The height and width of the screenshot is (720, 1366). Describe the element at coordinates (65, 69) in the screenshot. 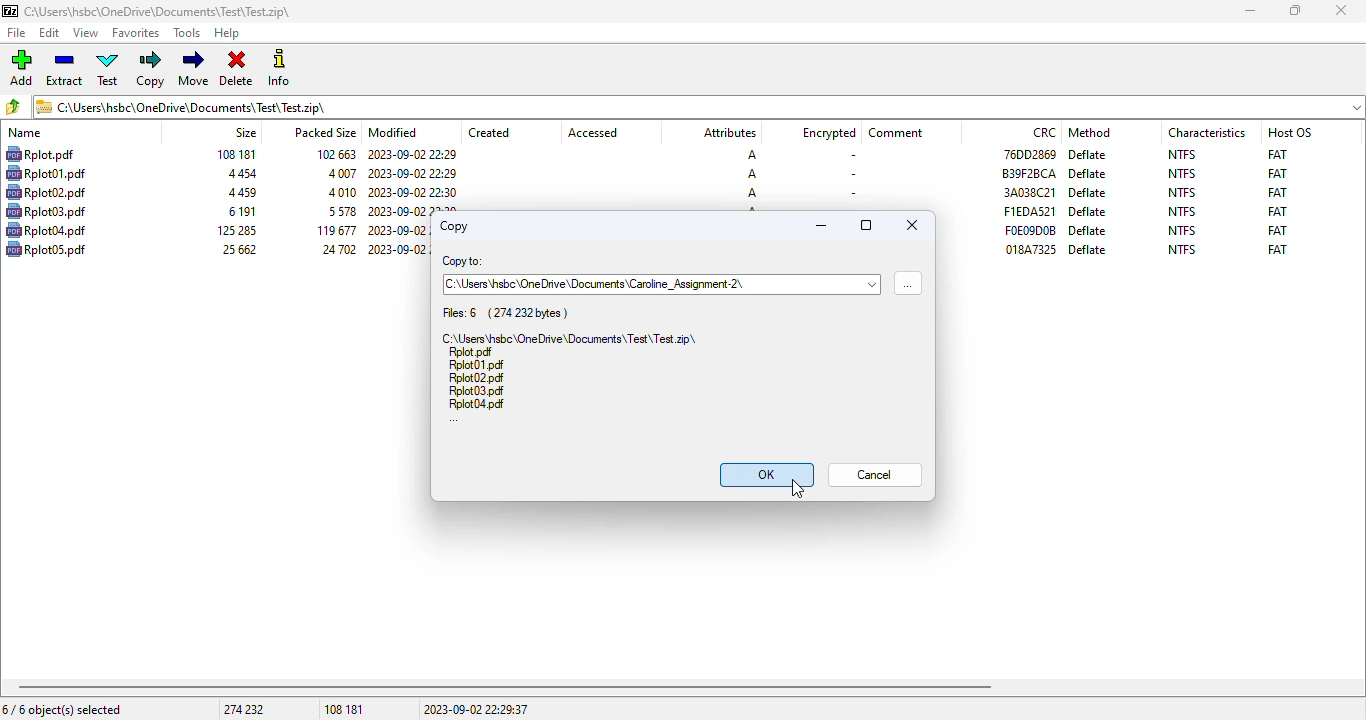

I see `extract` at that location.